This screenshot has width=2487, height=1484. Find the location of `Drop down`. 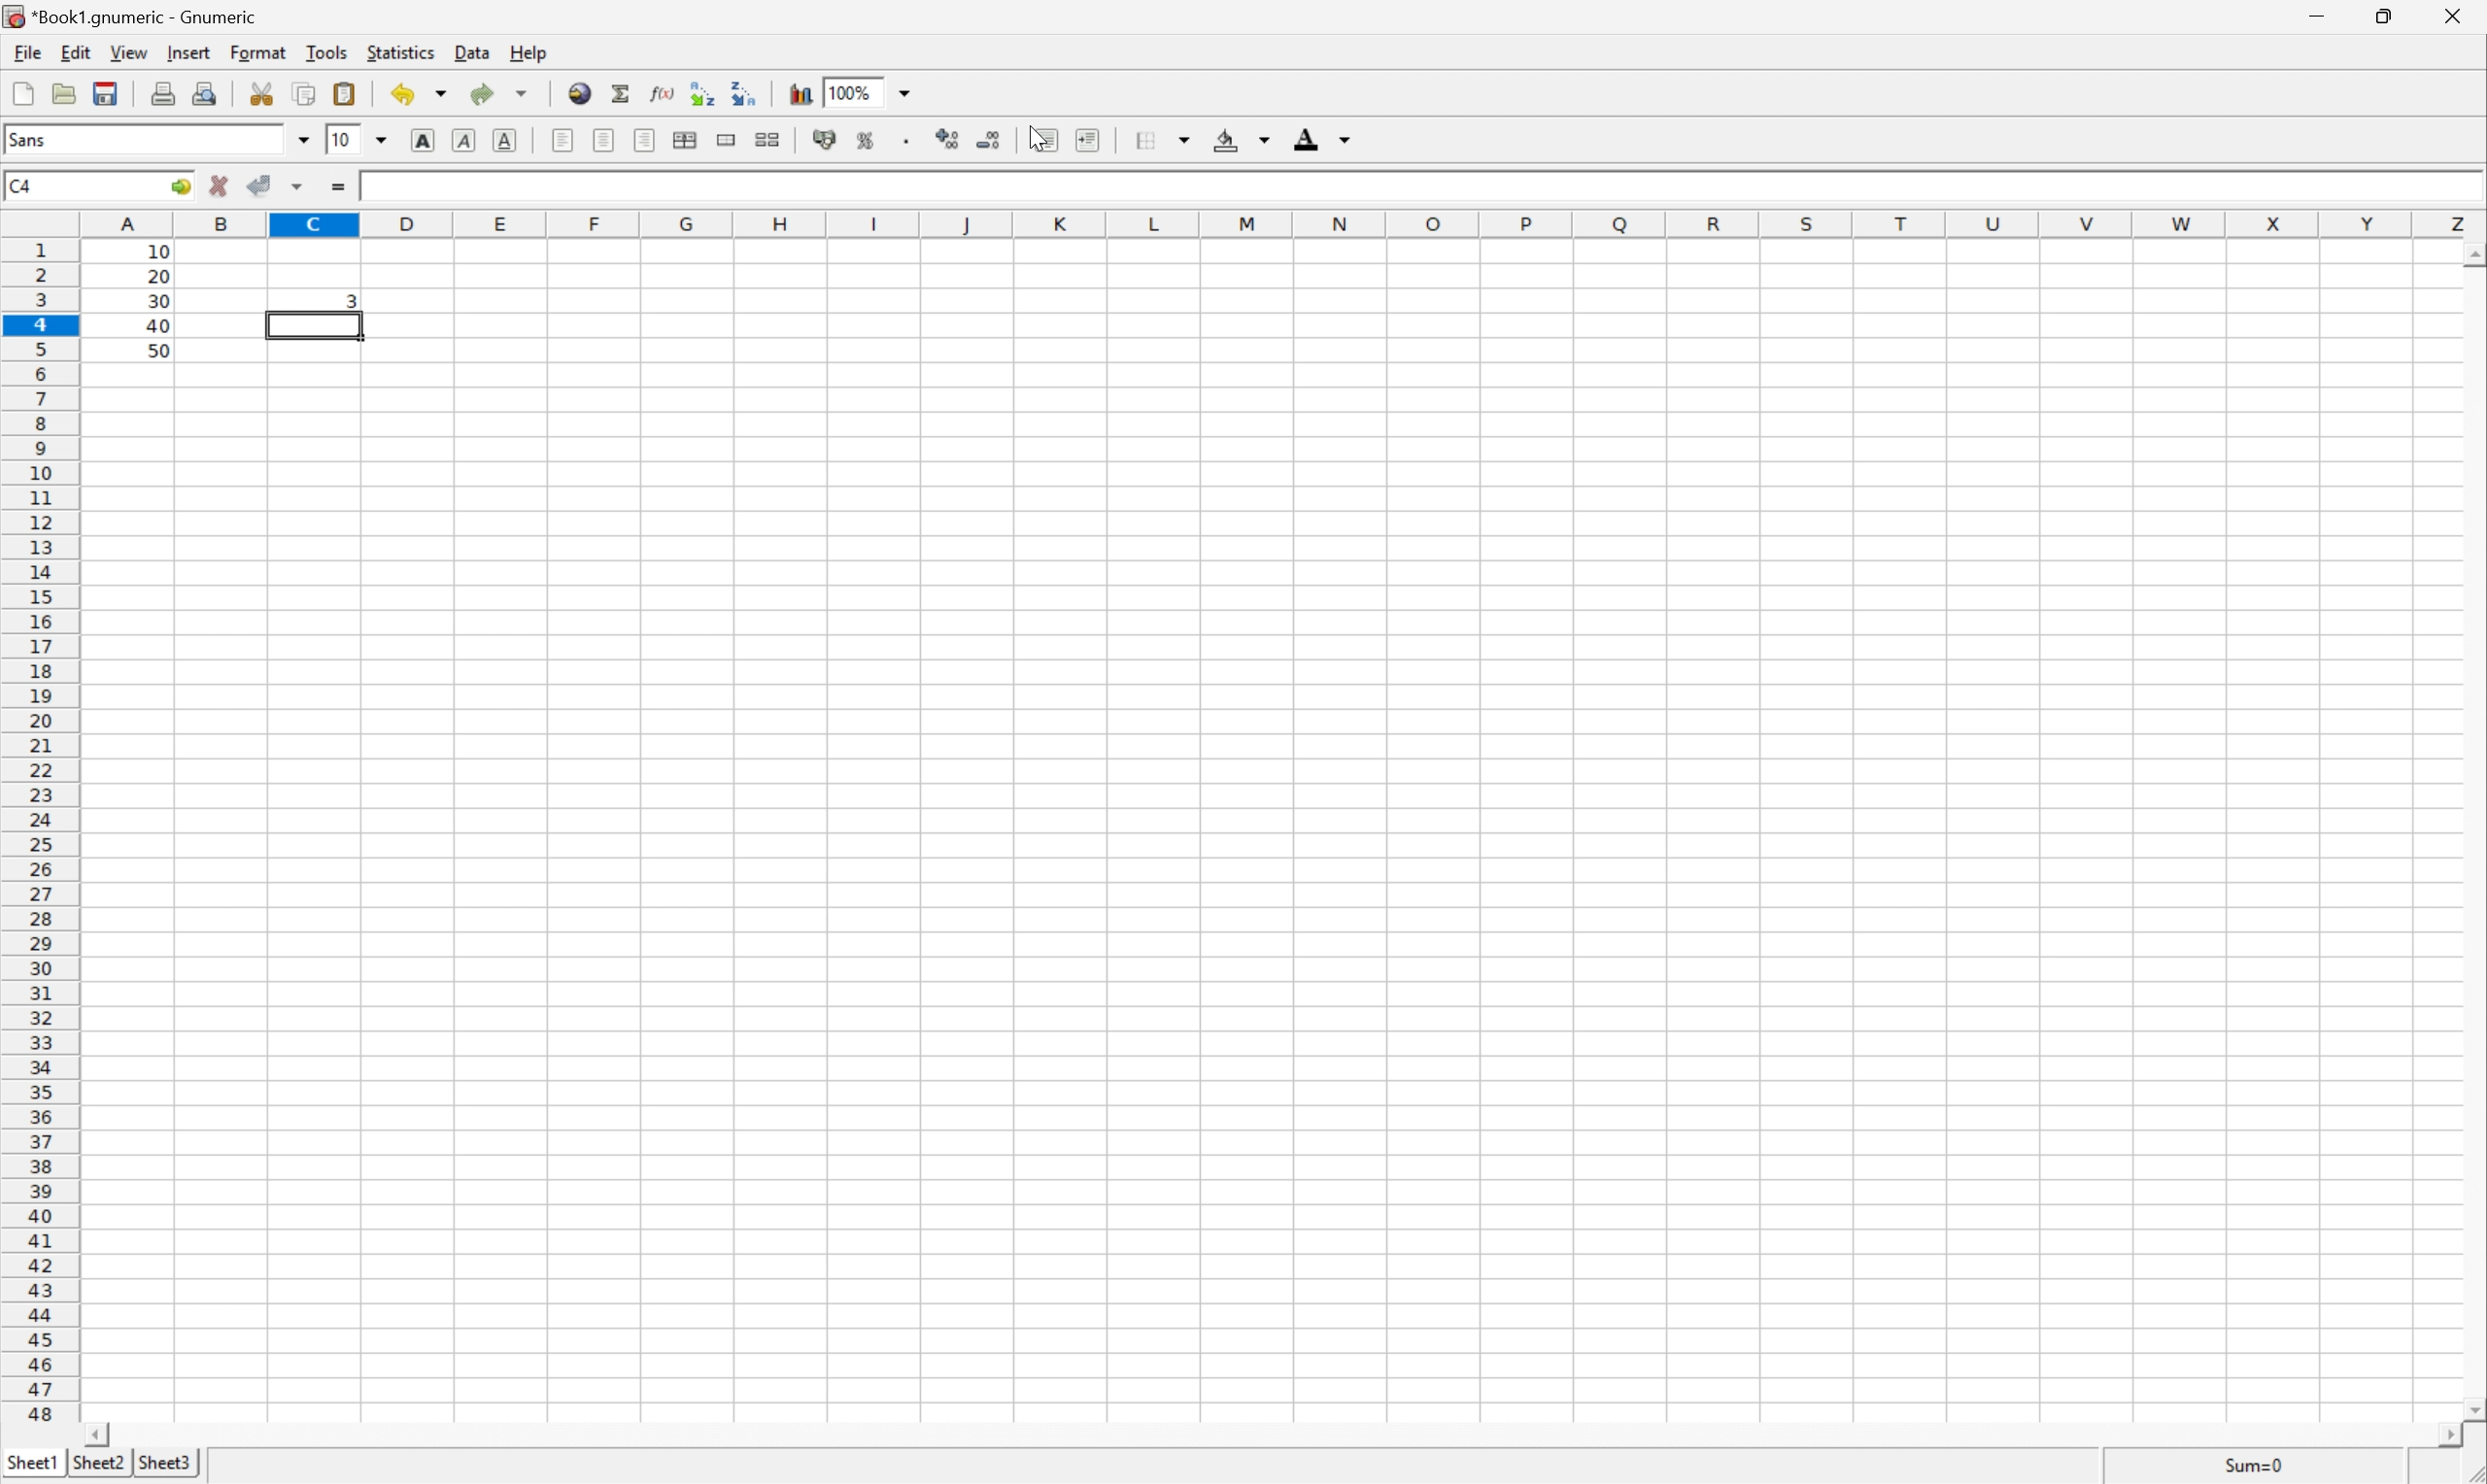

Drop down is located at coordinates (1183, 138).